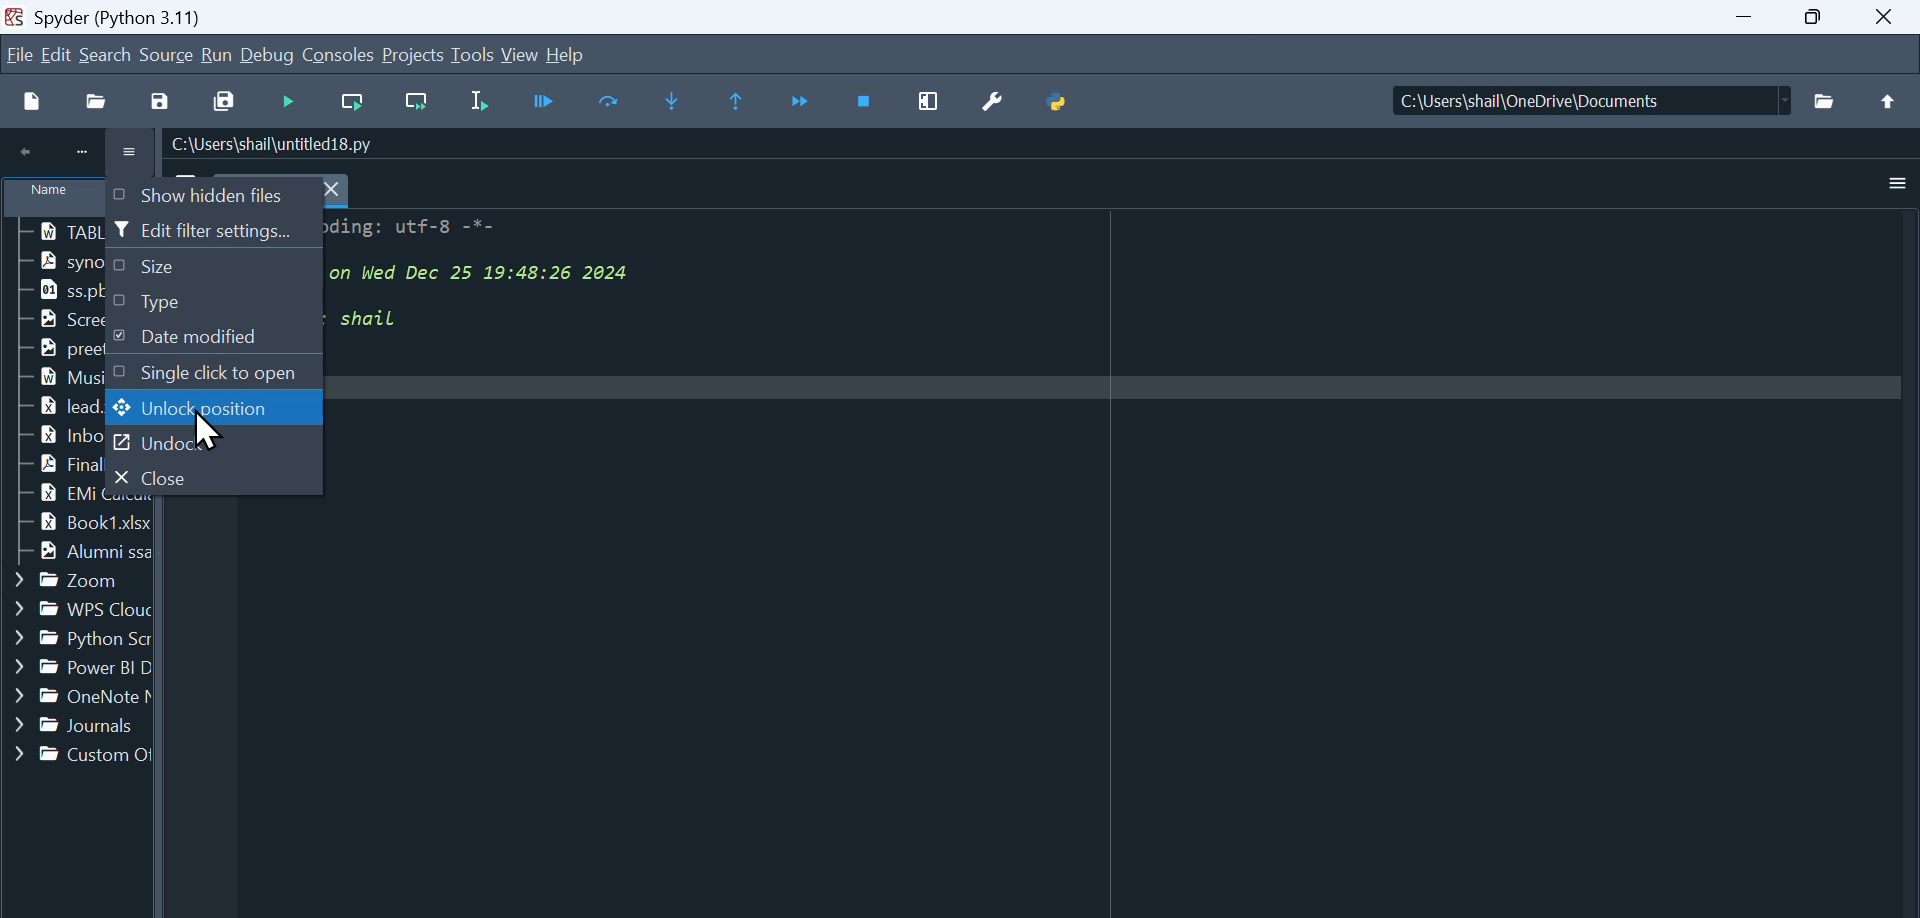 This screenshot has width=1920, height=918. What do you see at coordinates (1891, 16) in the screenshot?
I see `Close` at bounding box center [1891, 16].